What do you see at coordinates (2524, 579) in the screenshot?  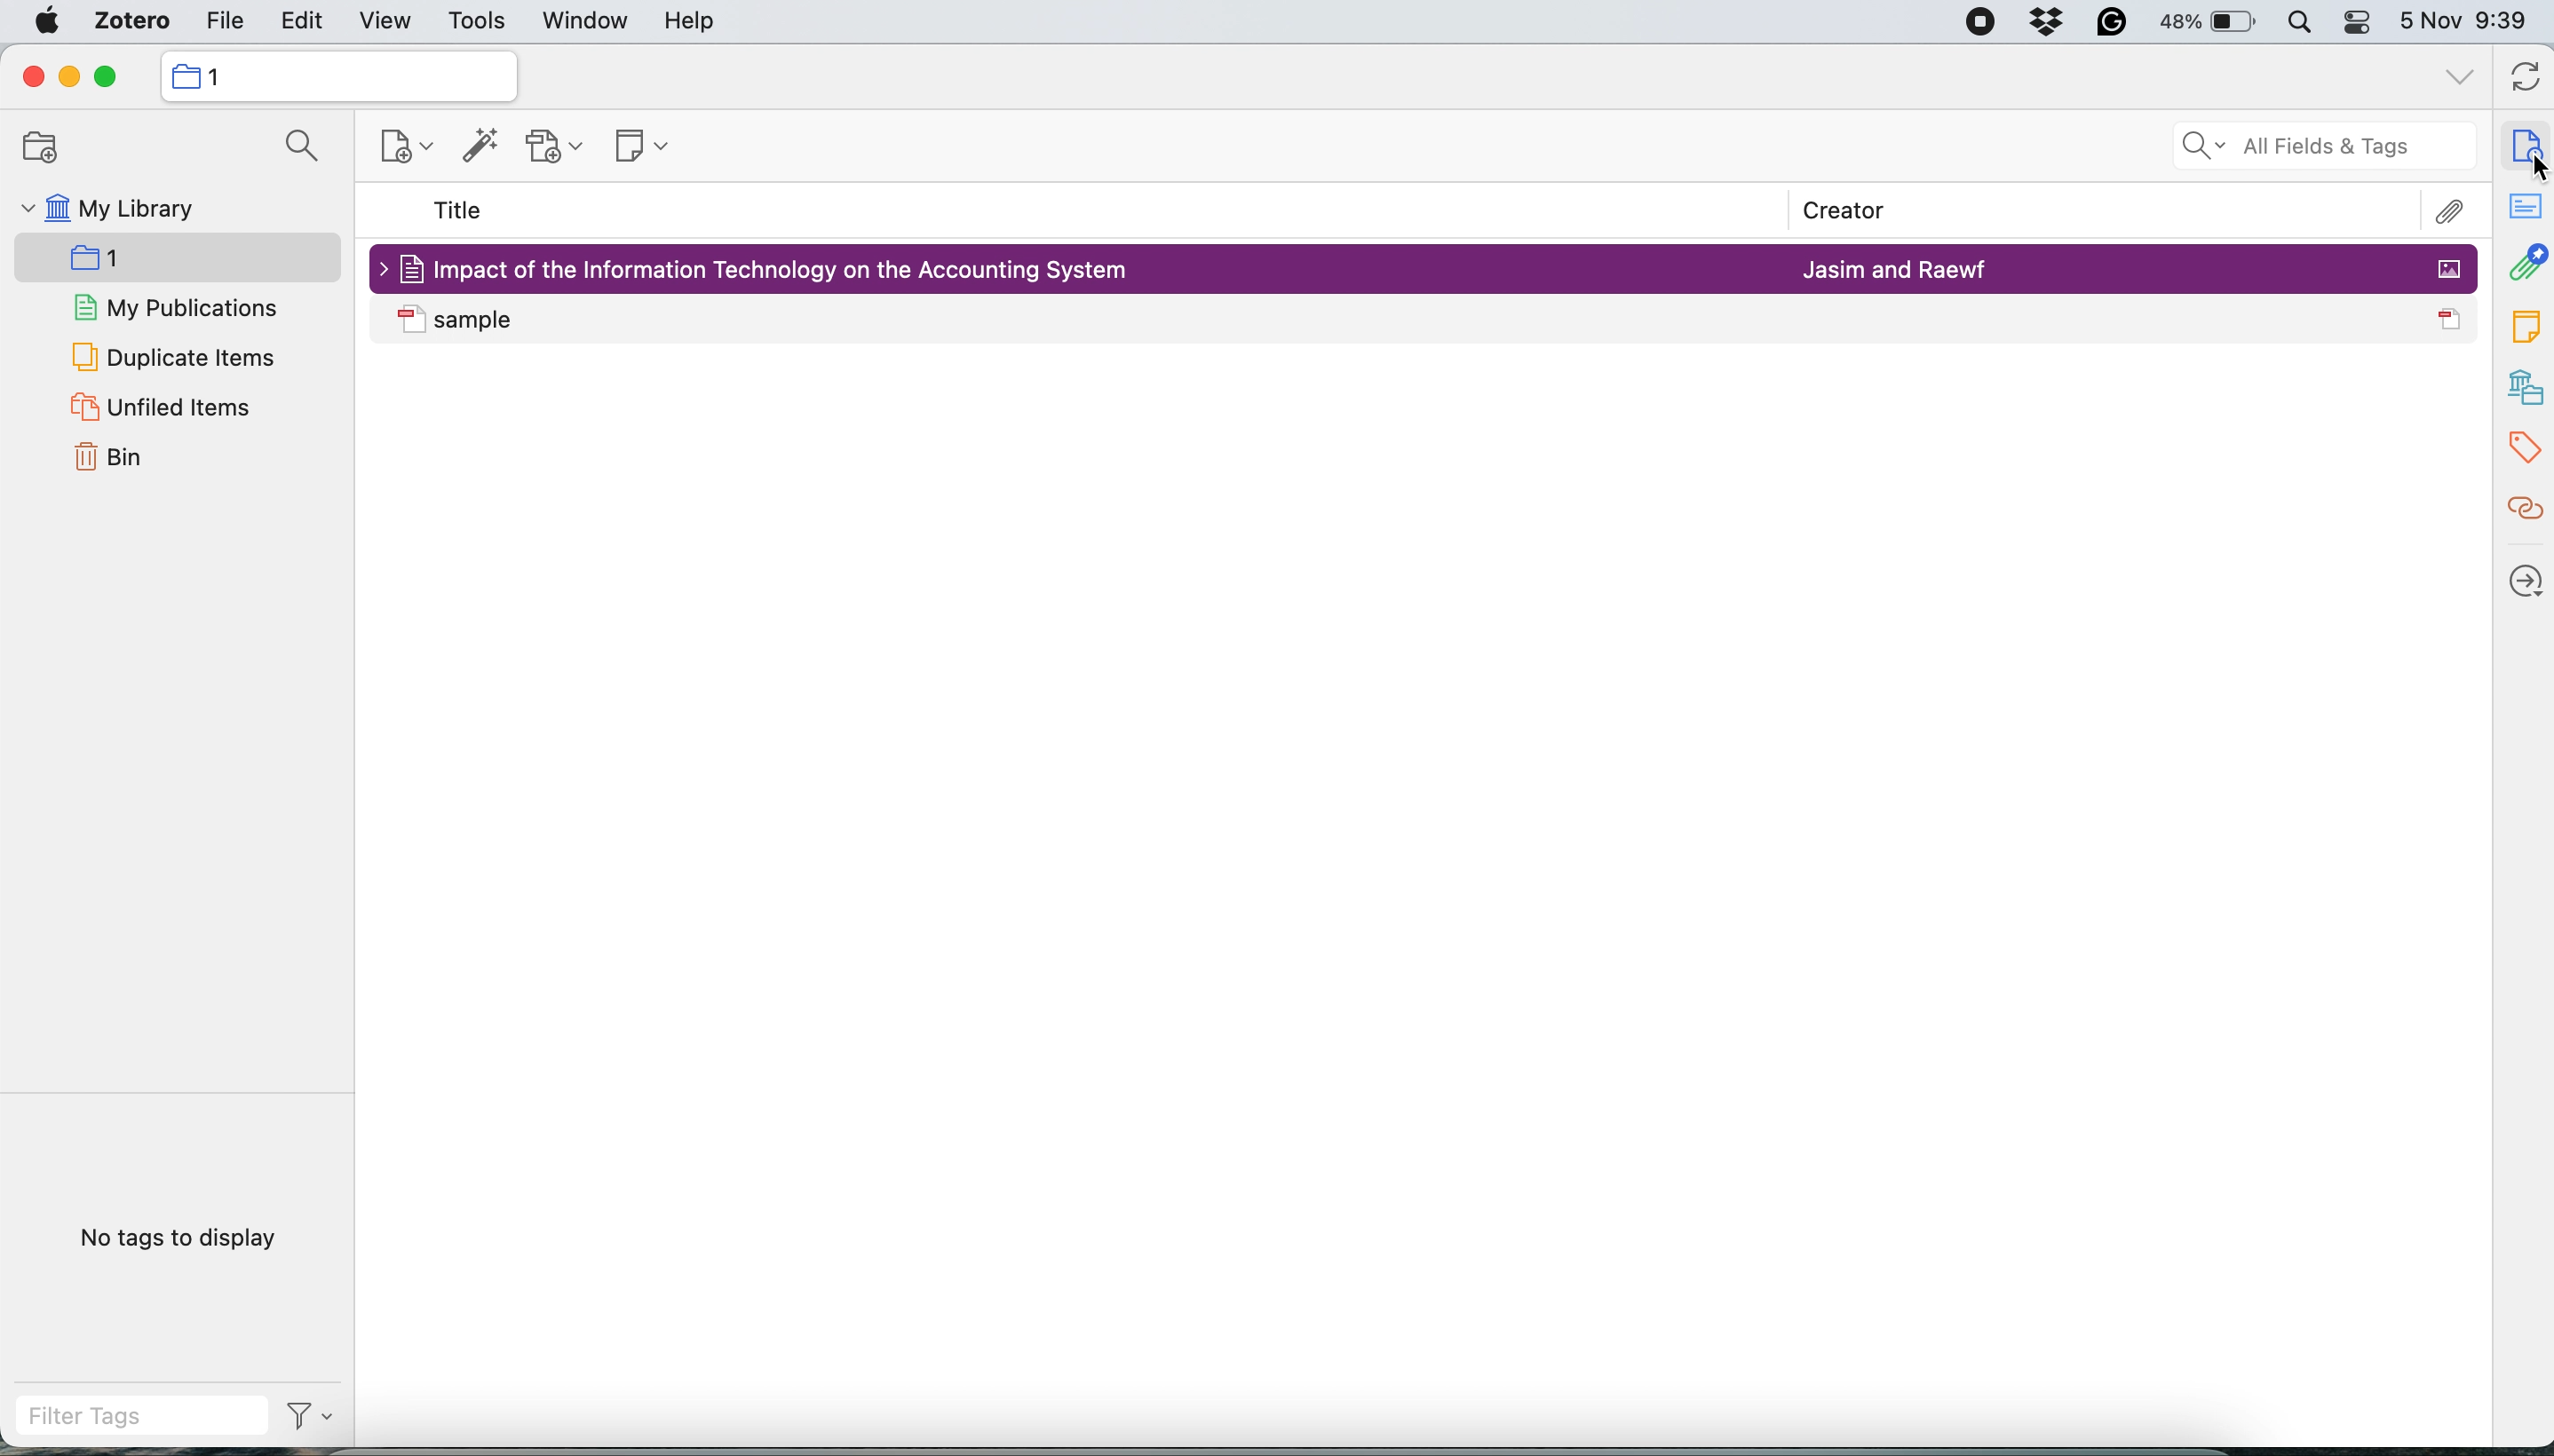 I see `locate` at bounding box center [2524, 579].